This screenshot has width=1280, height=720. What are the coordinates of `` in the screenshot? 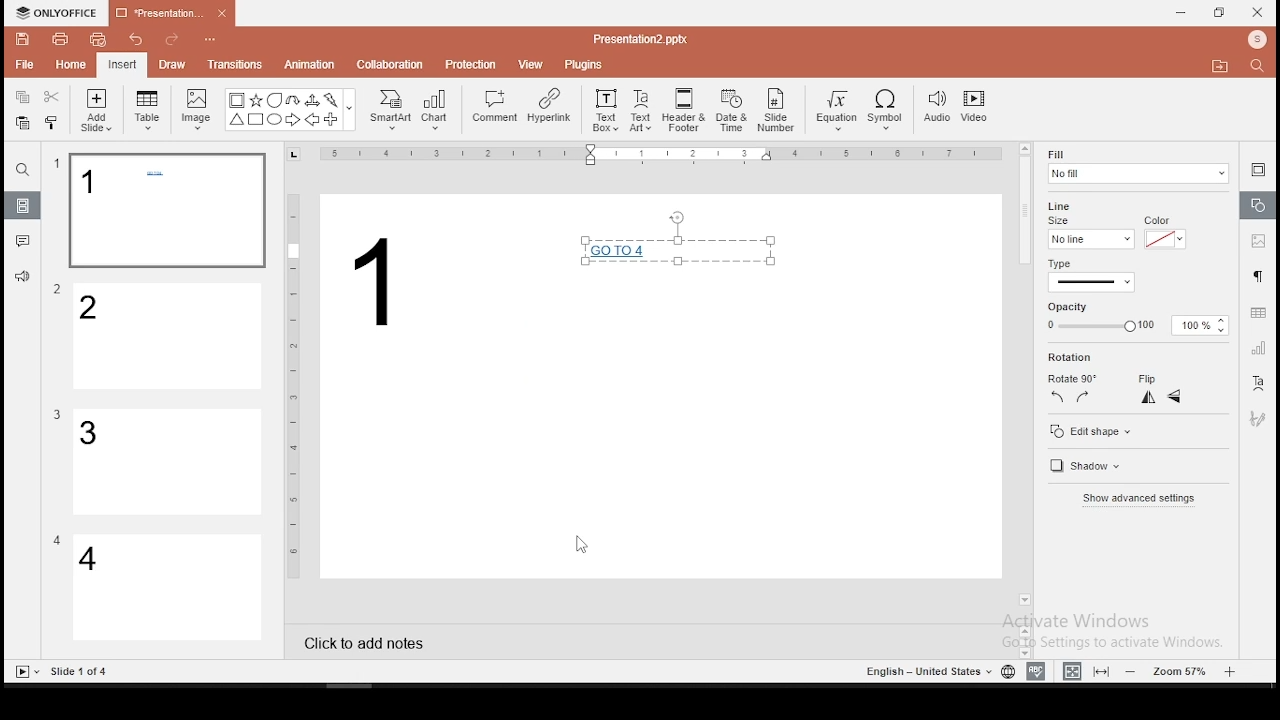 It's located at (926, 672).